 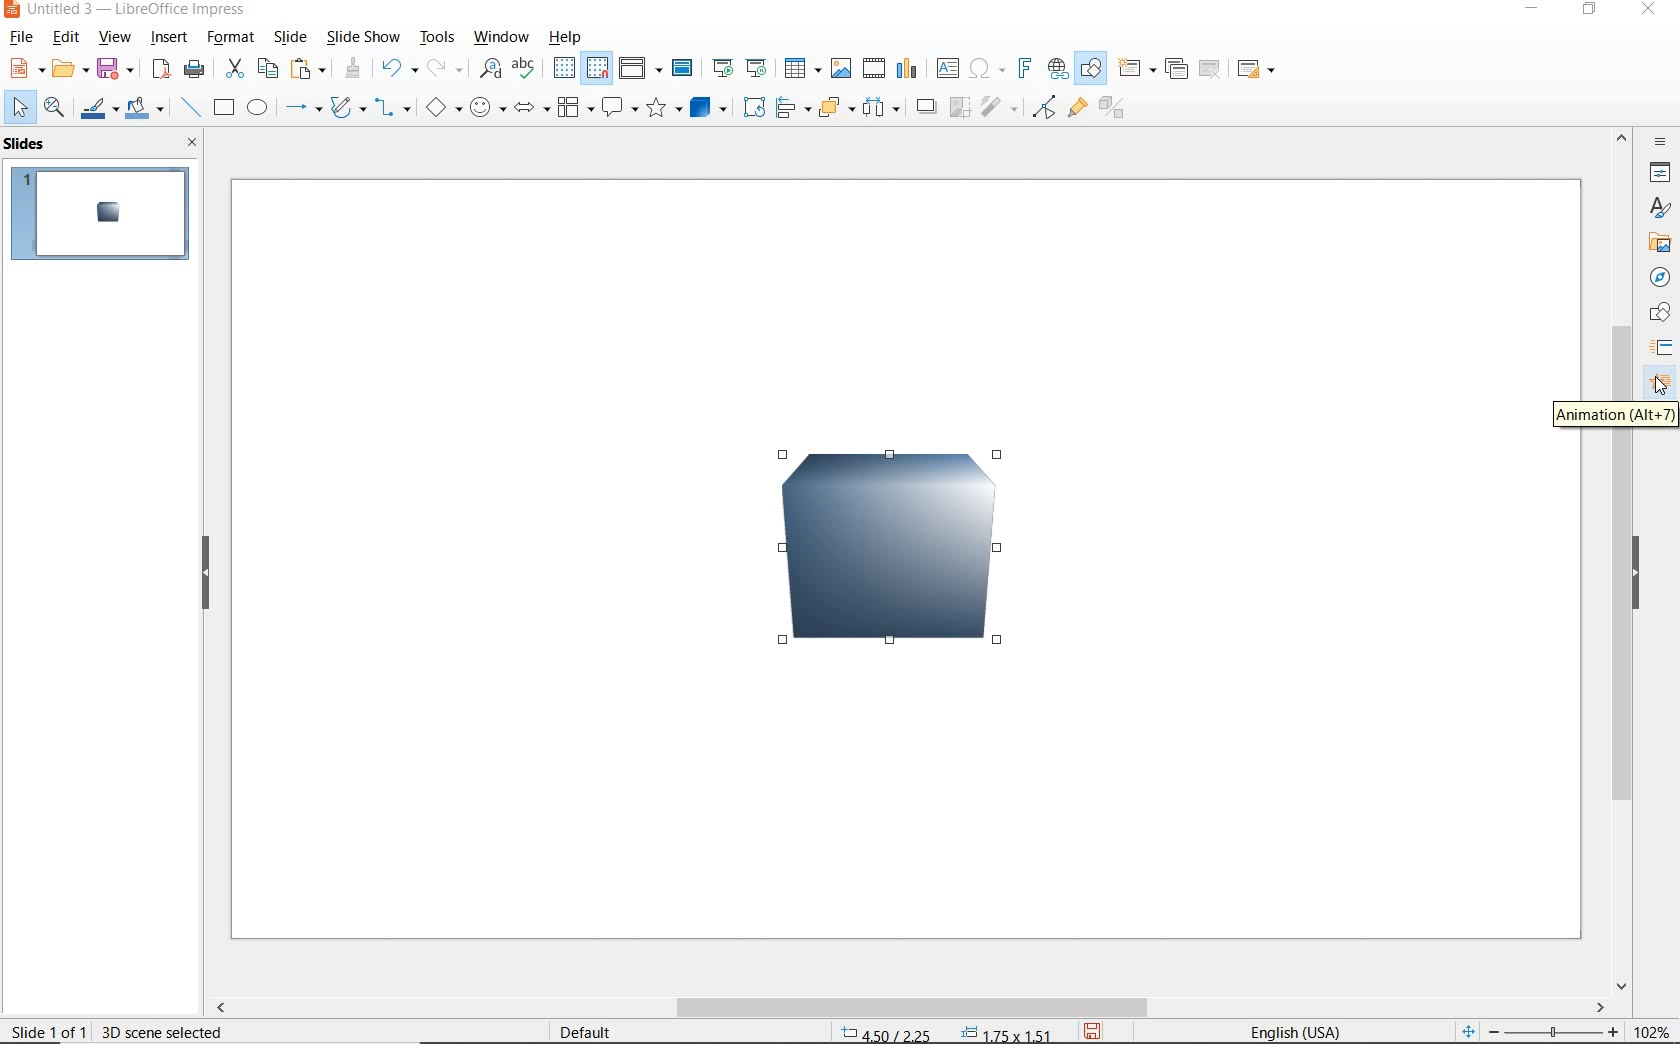 I want to click on toggle extrusion, so click(x=1115, y=111).